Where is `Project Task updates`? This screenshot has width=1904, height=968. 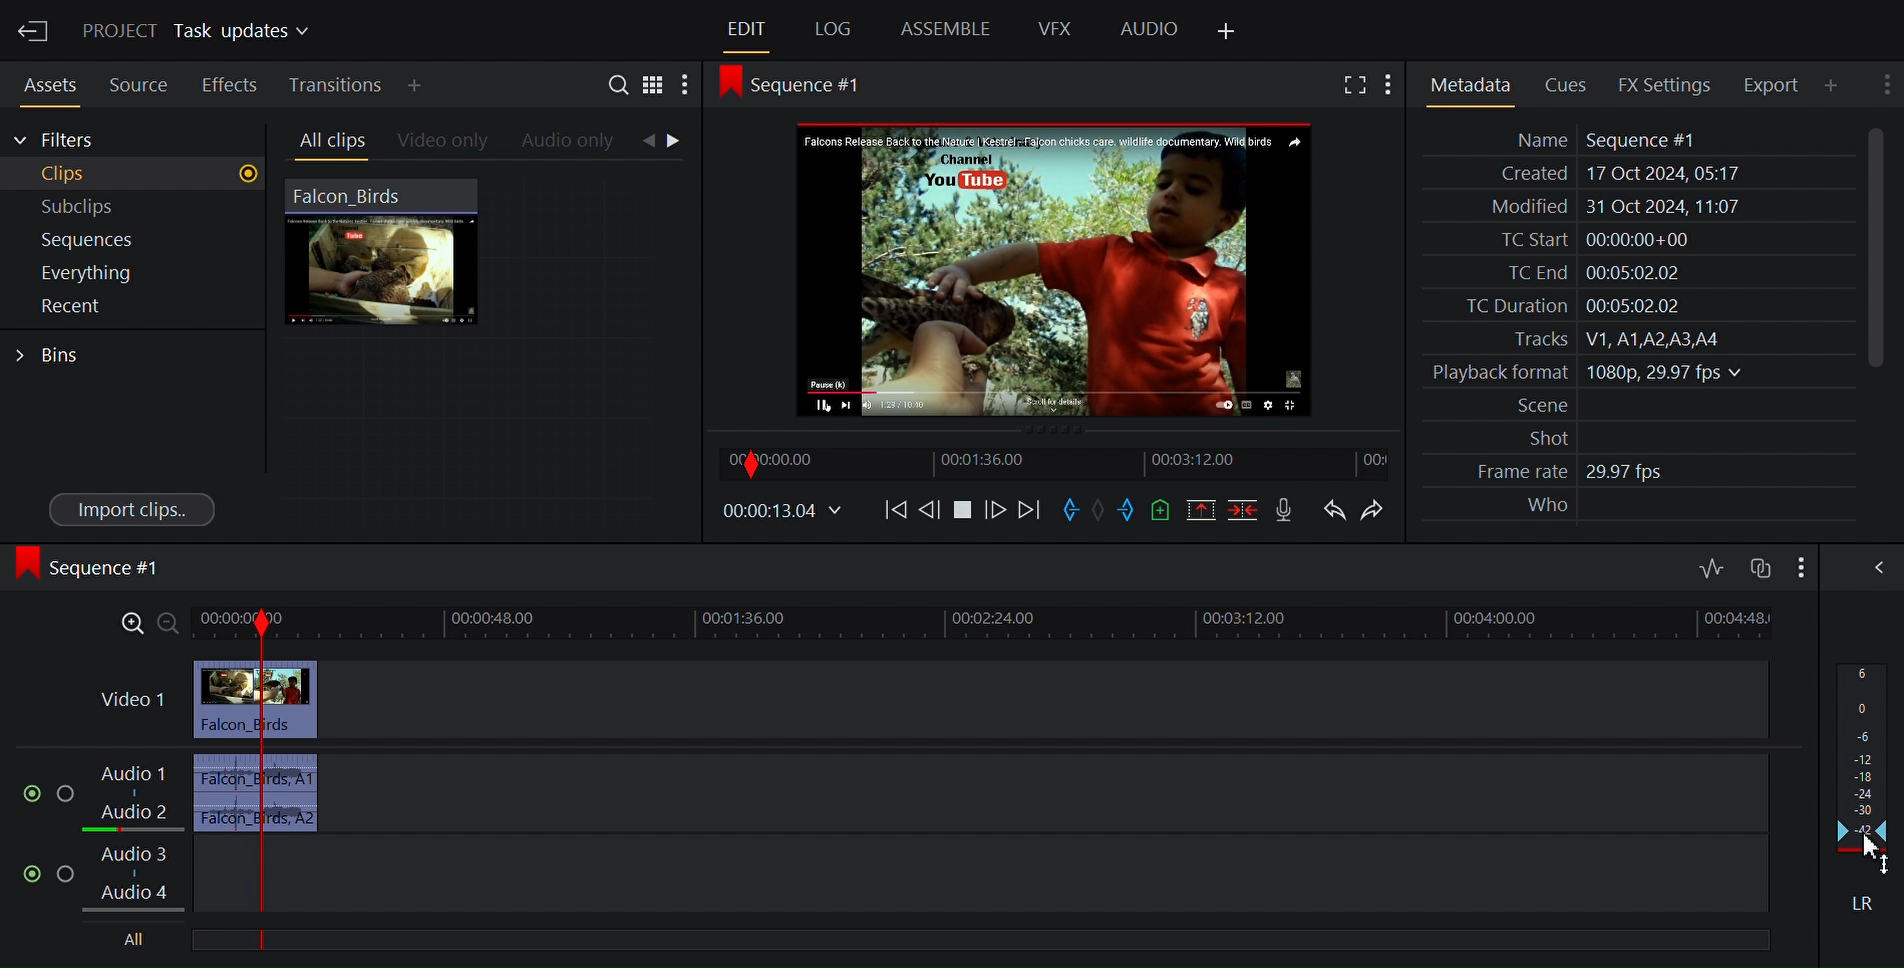
Project Task updates is located at coordinates (195, 32).